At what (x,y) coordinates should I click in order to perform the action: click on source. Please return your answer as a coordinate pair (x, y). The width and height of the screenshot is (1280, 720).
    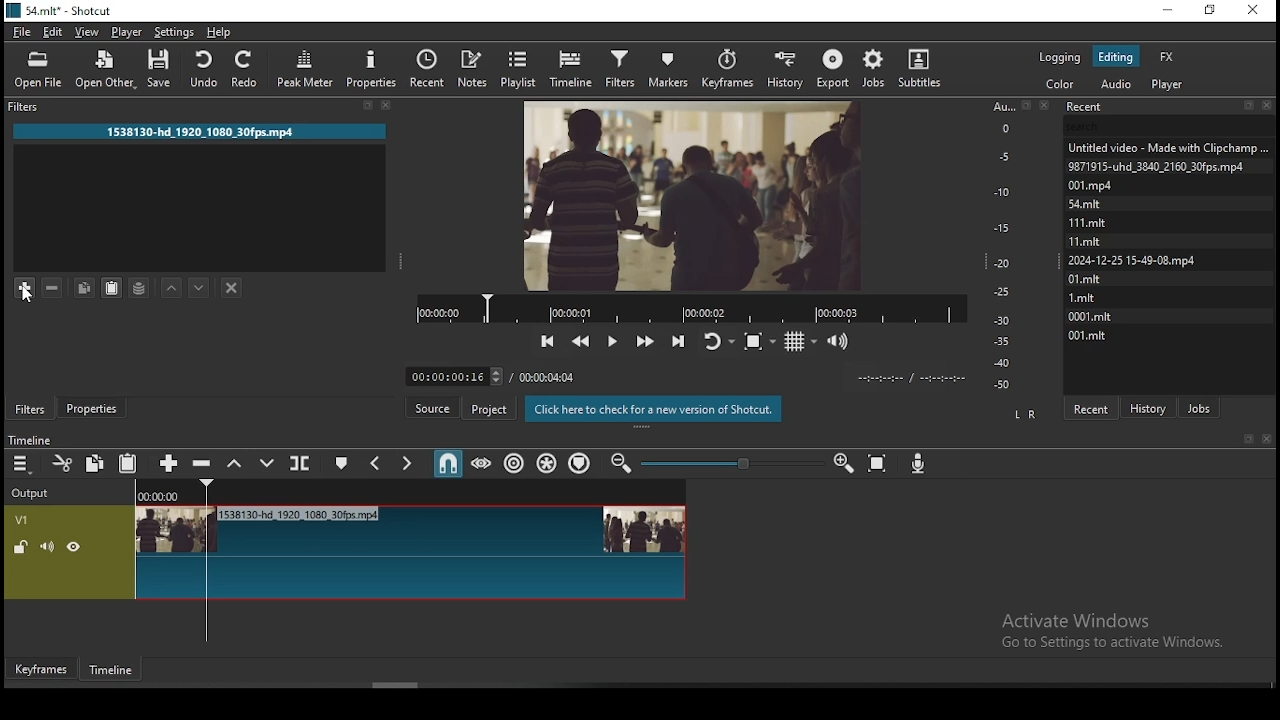
    Looking at the image, I should click on (433, 408).